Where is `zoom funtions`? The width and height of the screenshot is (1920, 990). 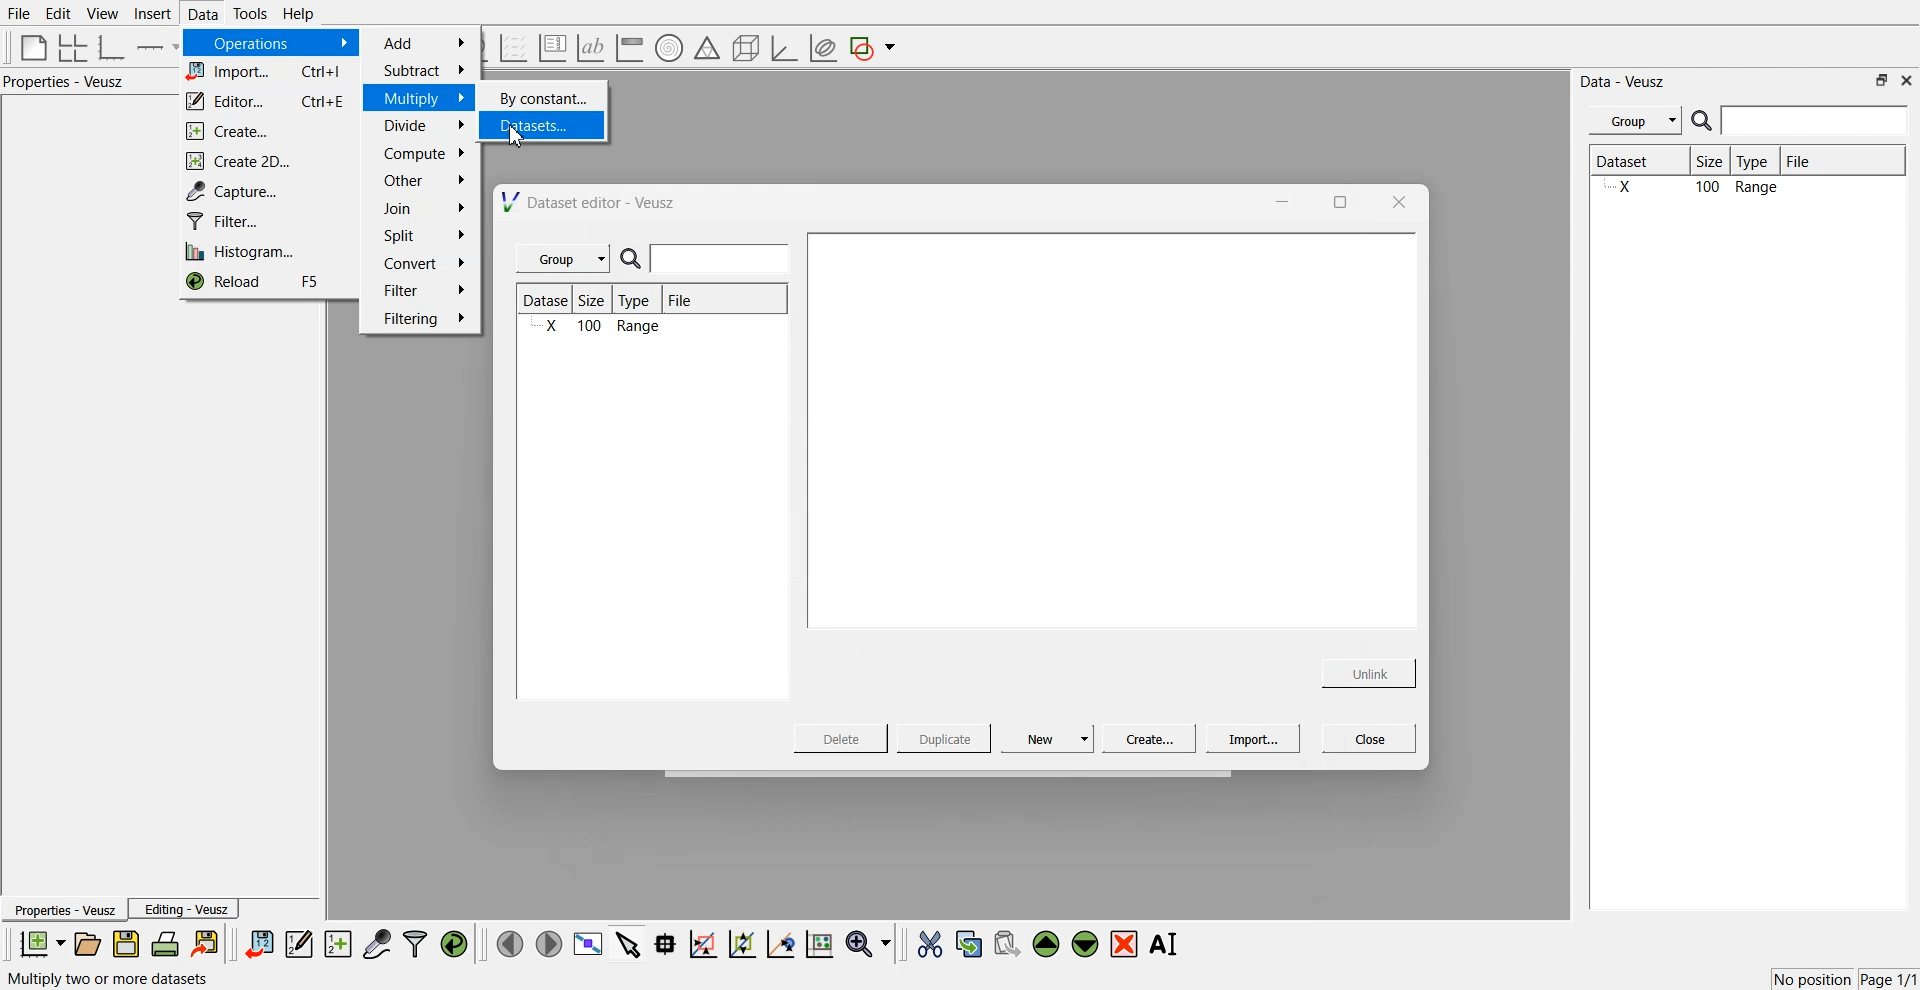 zoom funtions is located at coordinates (868, 945).